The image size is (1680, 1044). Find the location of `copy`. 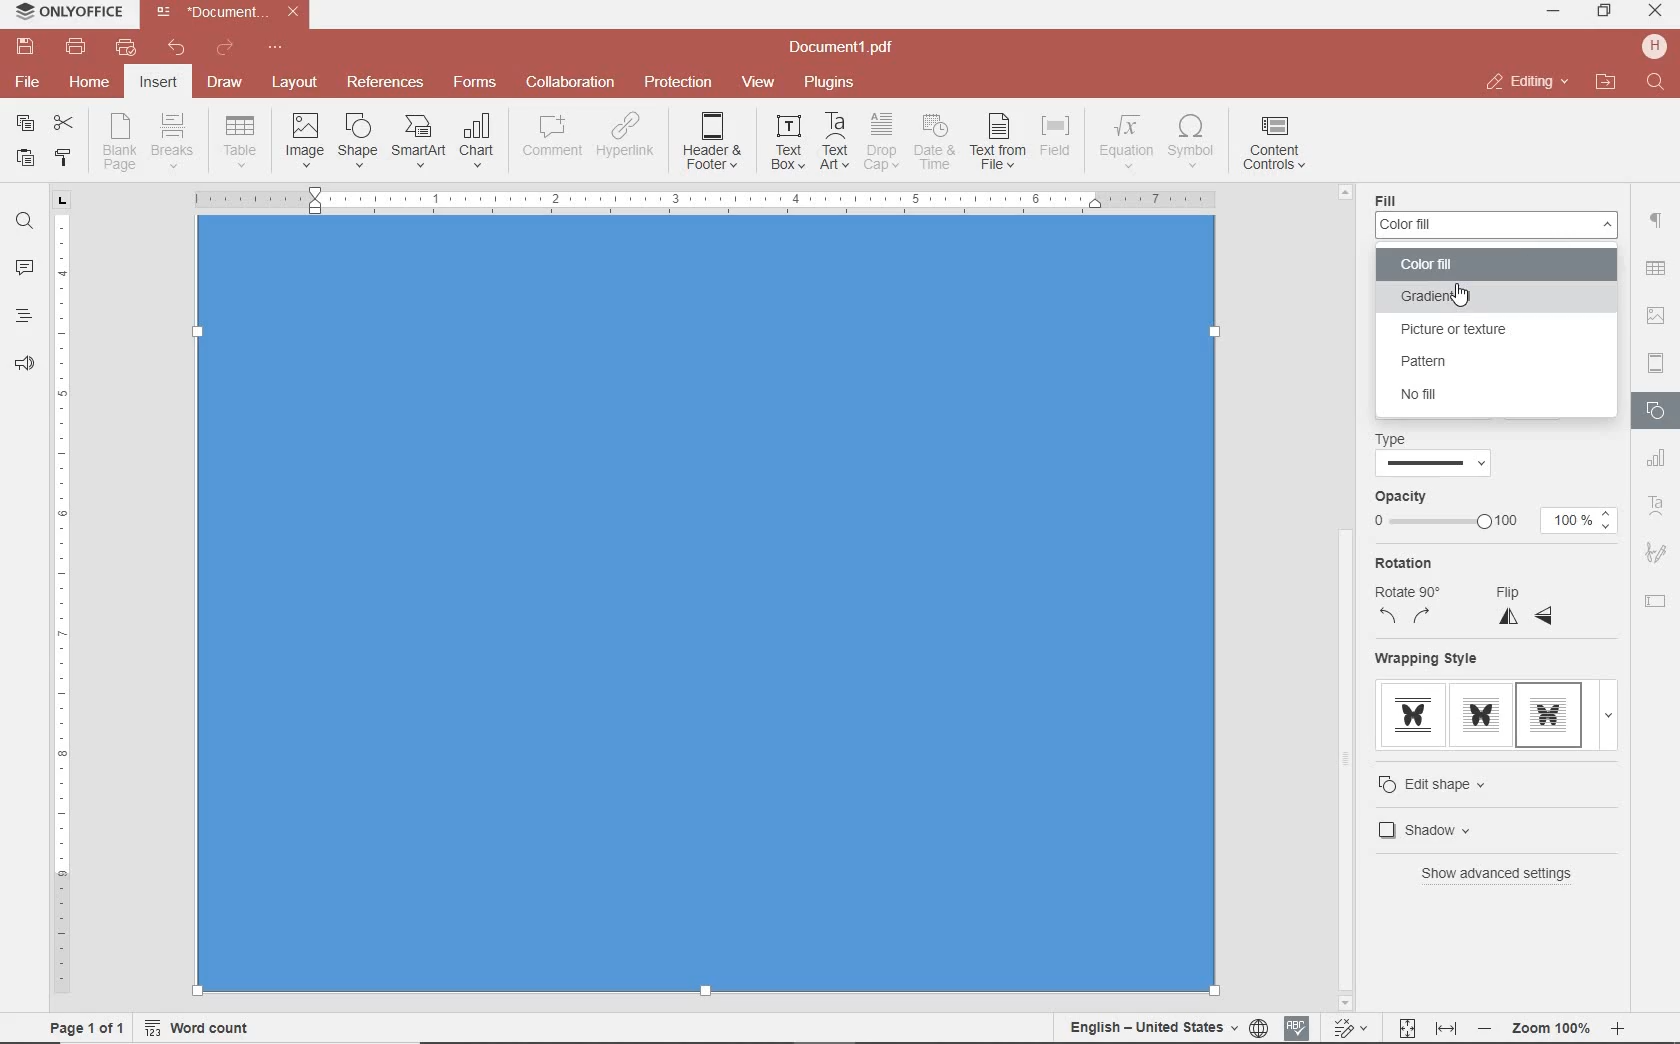

copy is located at coordinates (25, 125).